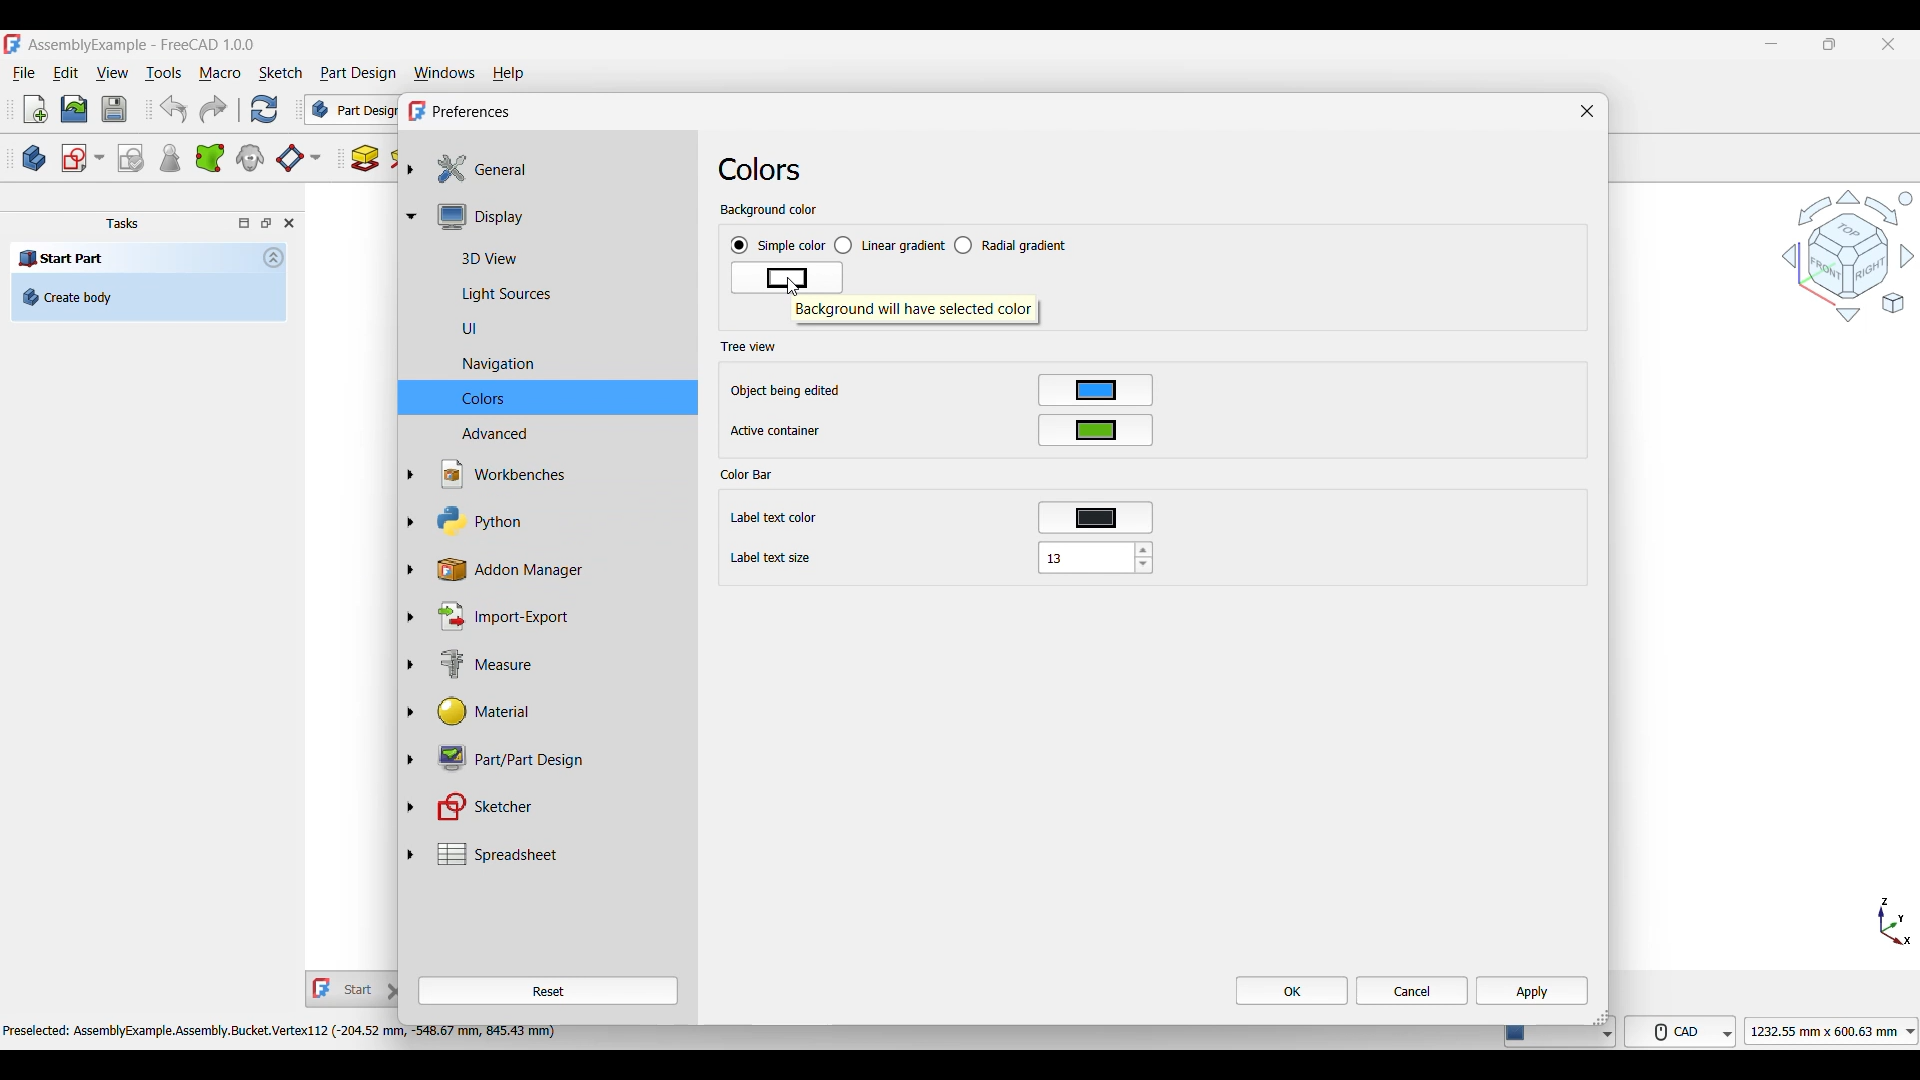 The height and width of the screenshot is (1080, 1920). What do you see at coordinates (748, 346) in the screenshot?
I see `Section title` at bounding box center [748, 346].